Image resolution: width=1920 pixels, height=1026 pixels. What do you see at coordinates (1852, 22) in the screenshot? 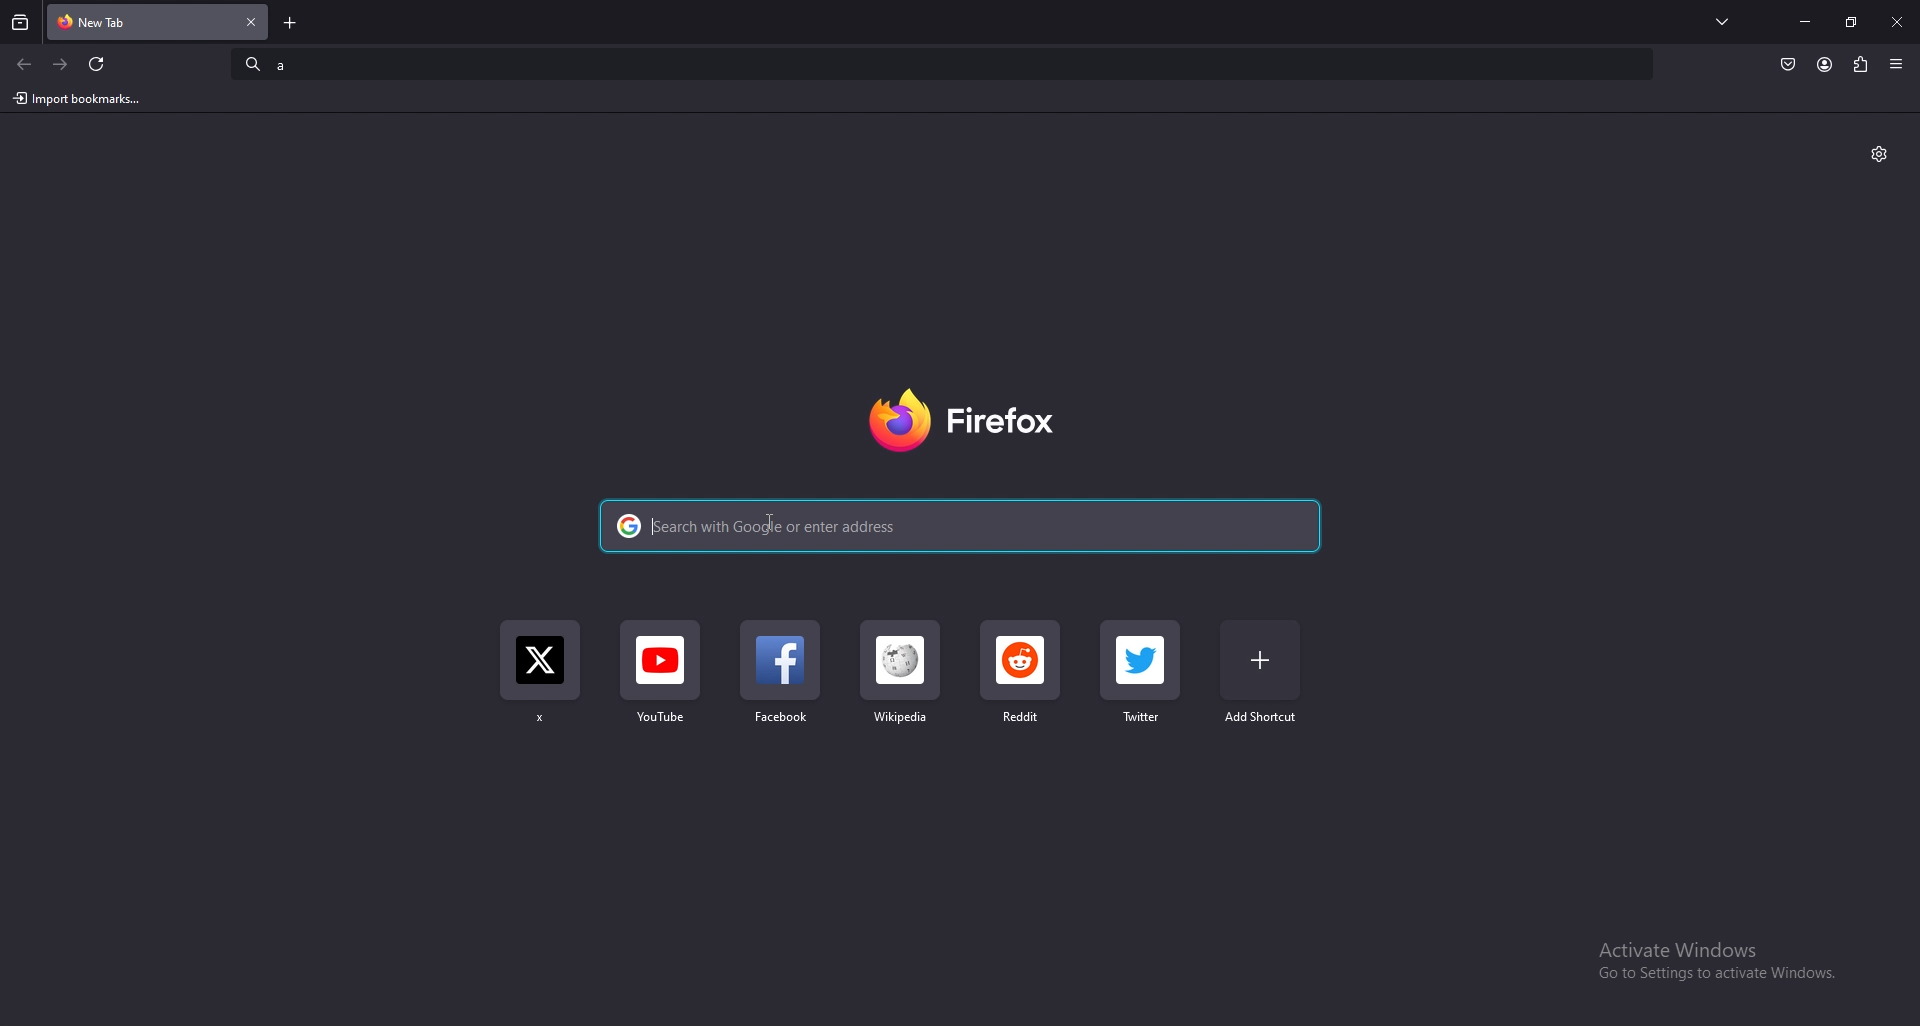
I see `resize` at bounding box center [1852, 22].